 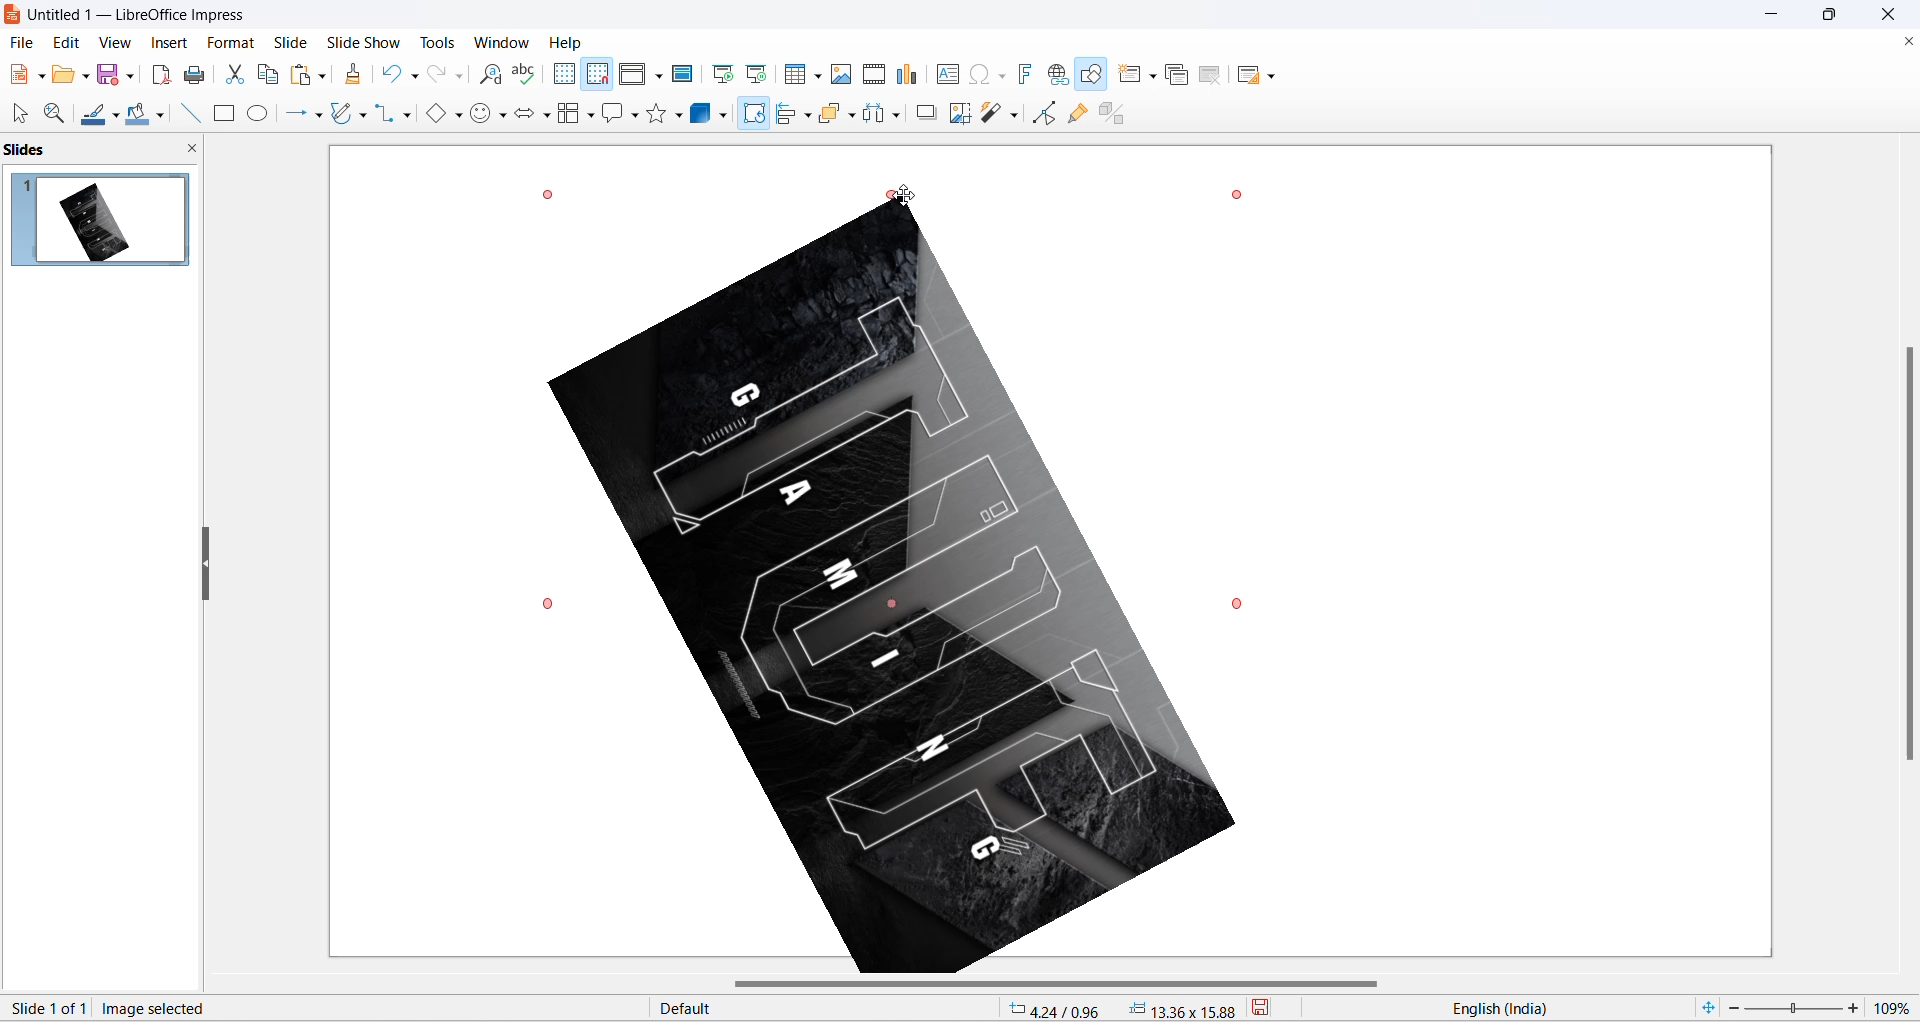 What do you see at coordinates (1047, 112) in the screenshot?
I see `toggle edit mode icon` at bounding box center [1047, 112].